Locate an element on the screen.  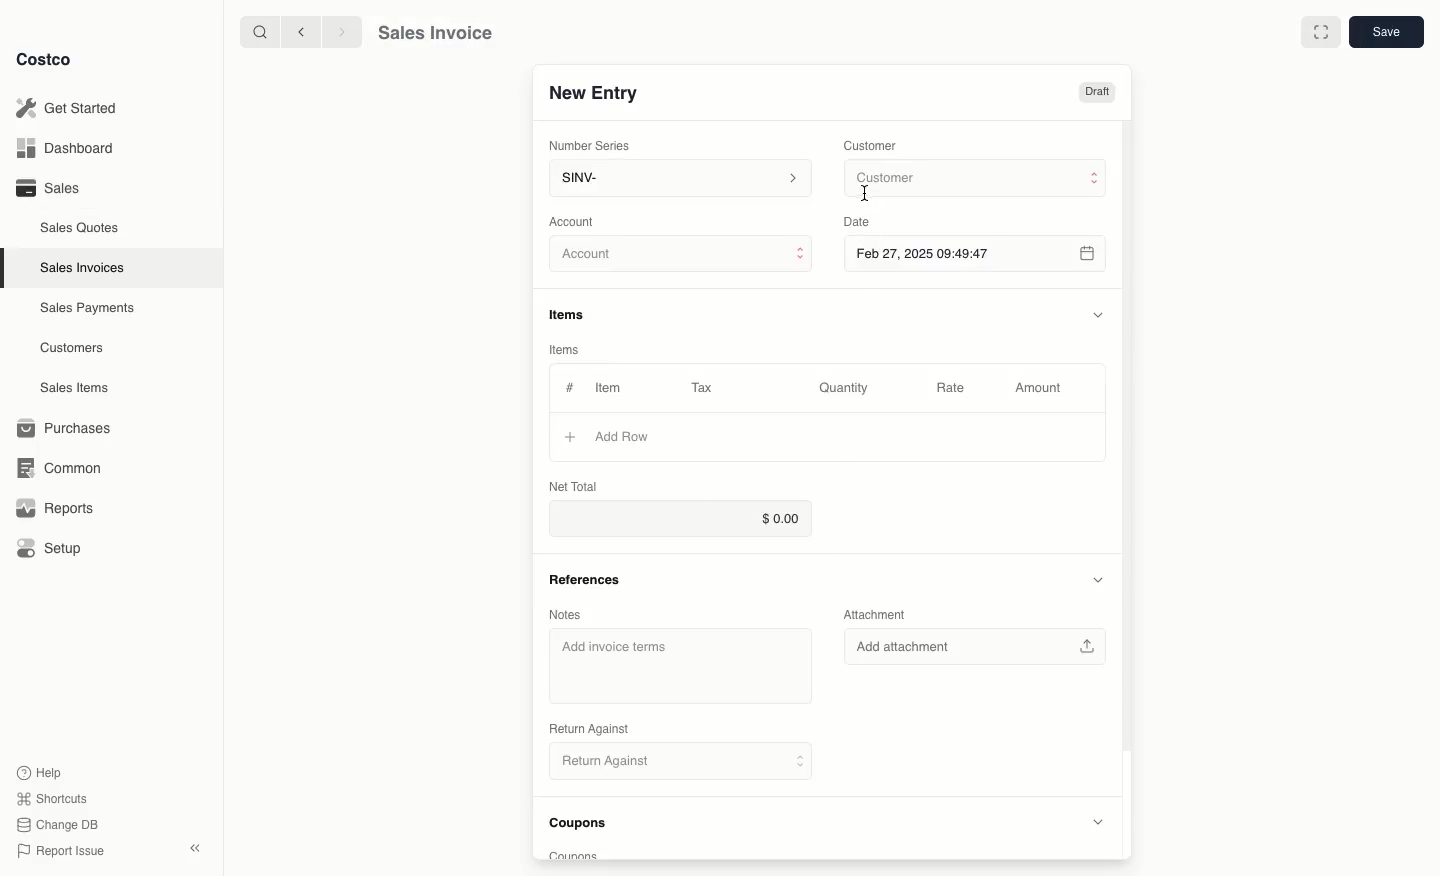
Notes is located at coordinates (565, 615).